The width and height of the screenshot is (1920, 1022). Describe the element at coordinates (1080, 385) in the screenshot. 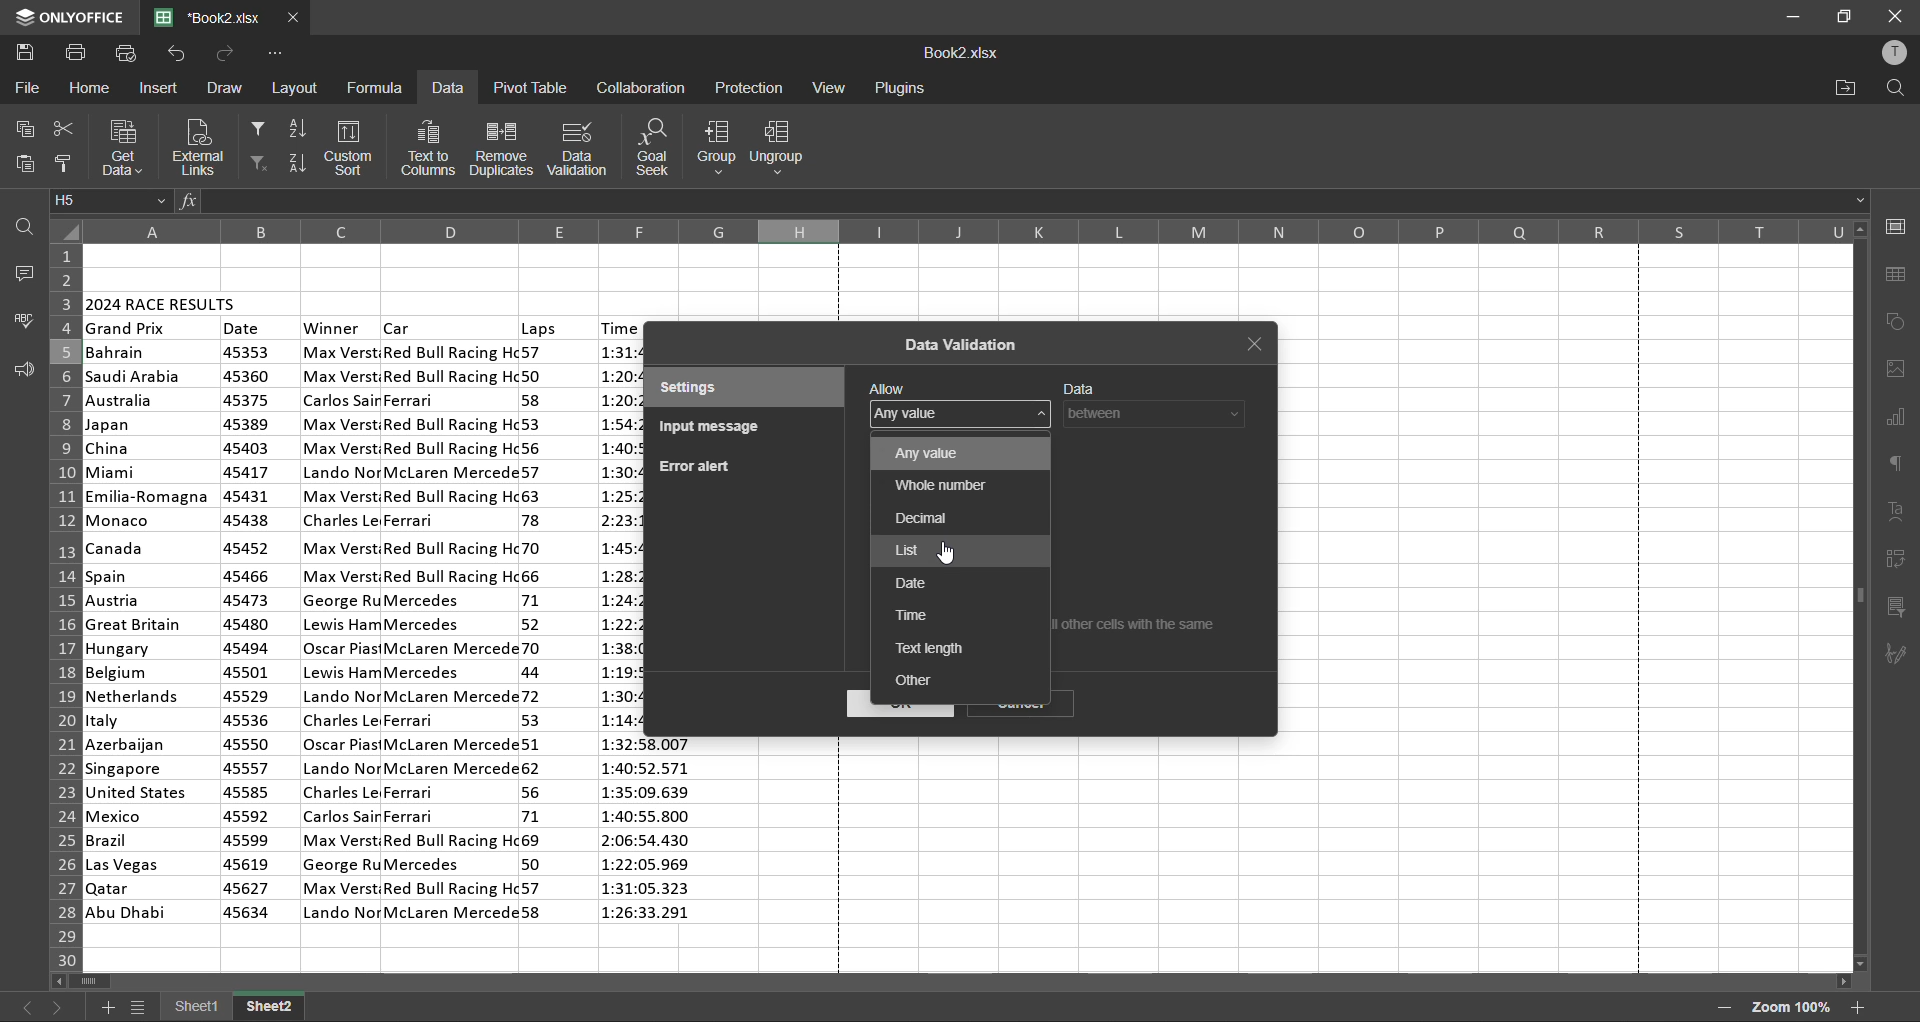

I see `data` at that location.